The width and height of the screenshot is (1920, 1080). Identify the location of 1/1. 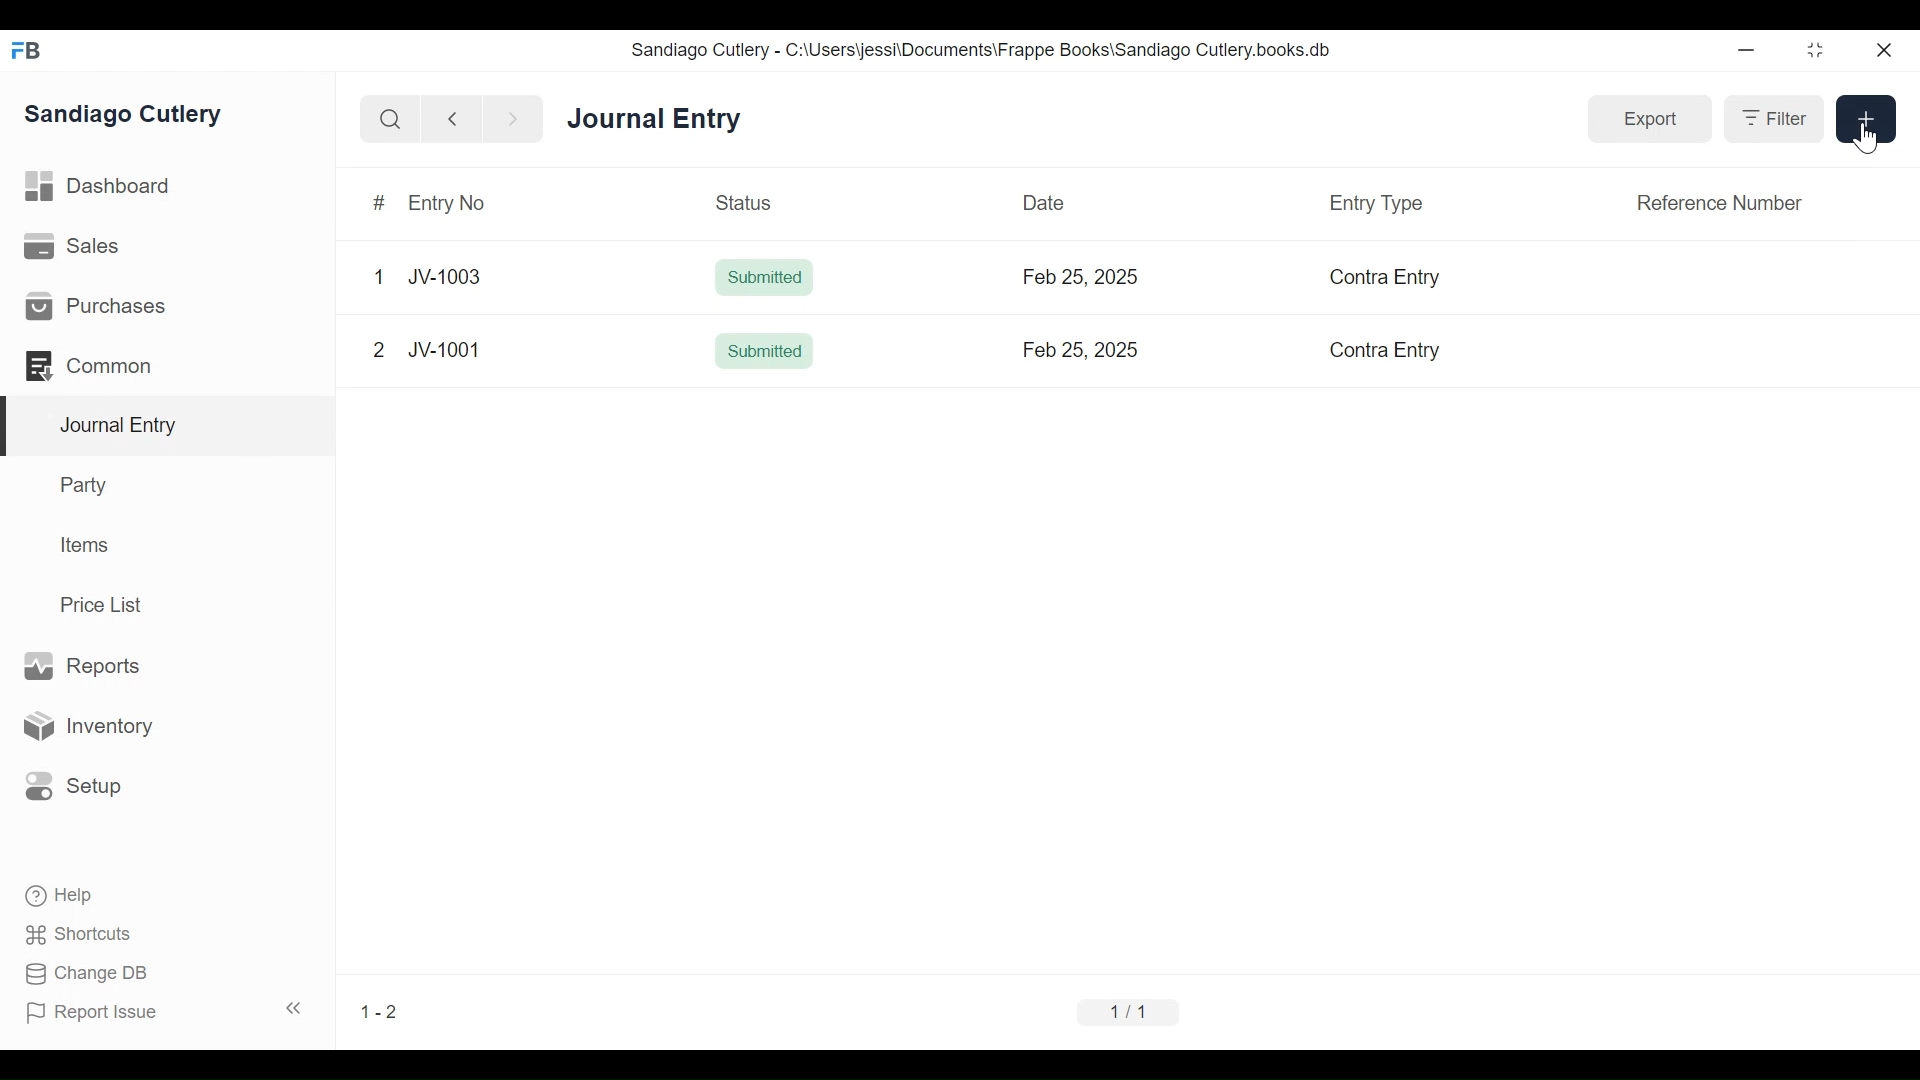
(1129, 1011).